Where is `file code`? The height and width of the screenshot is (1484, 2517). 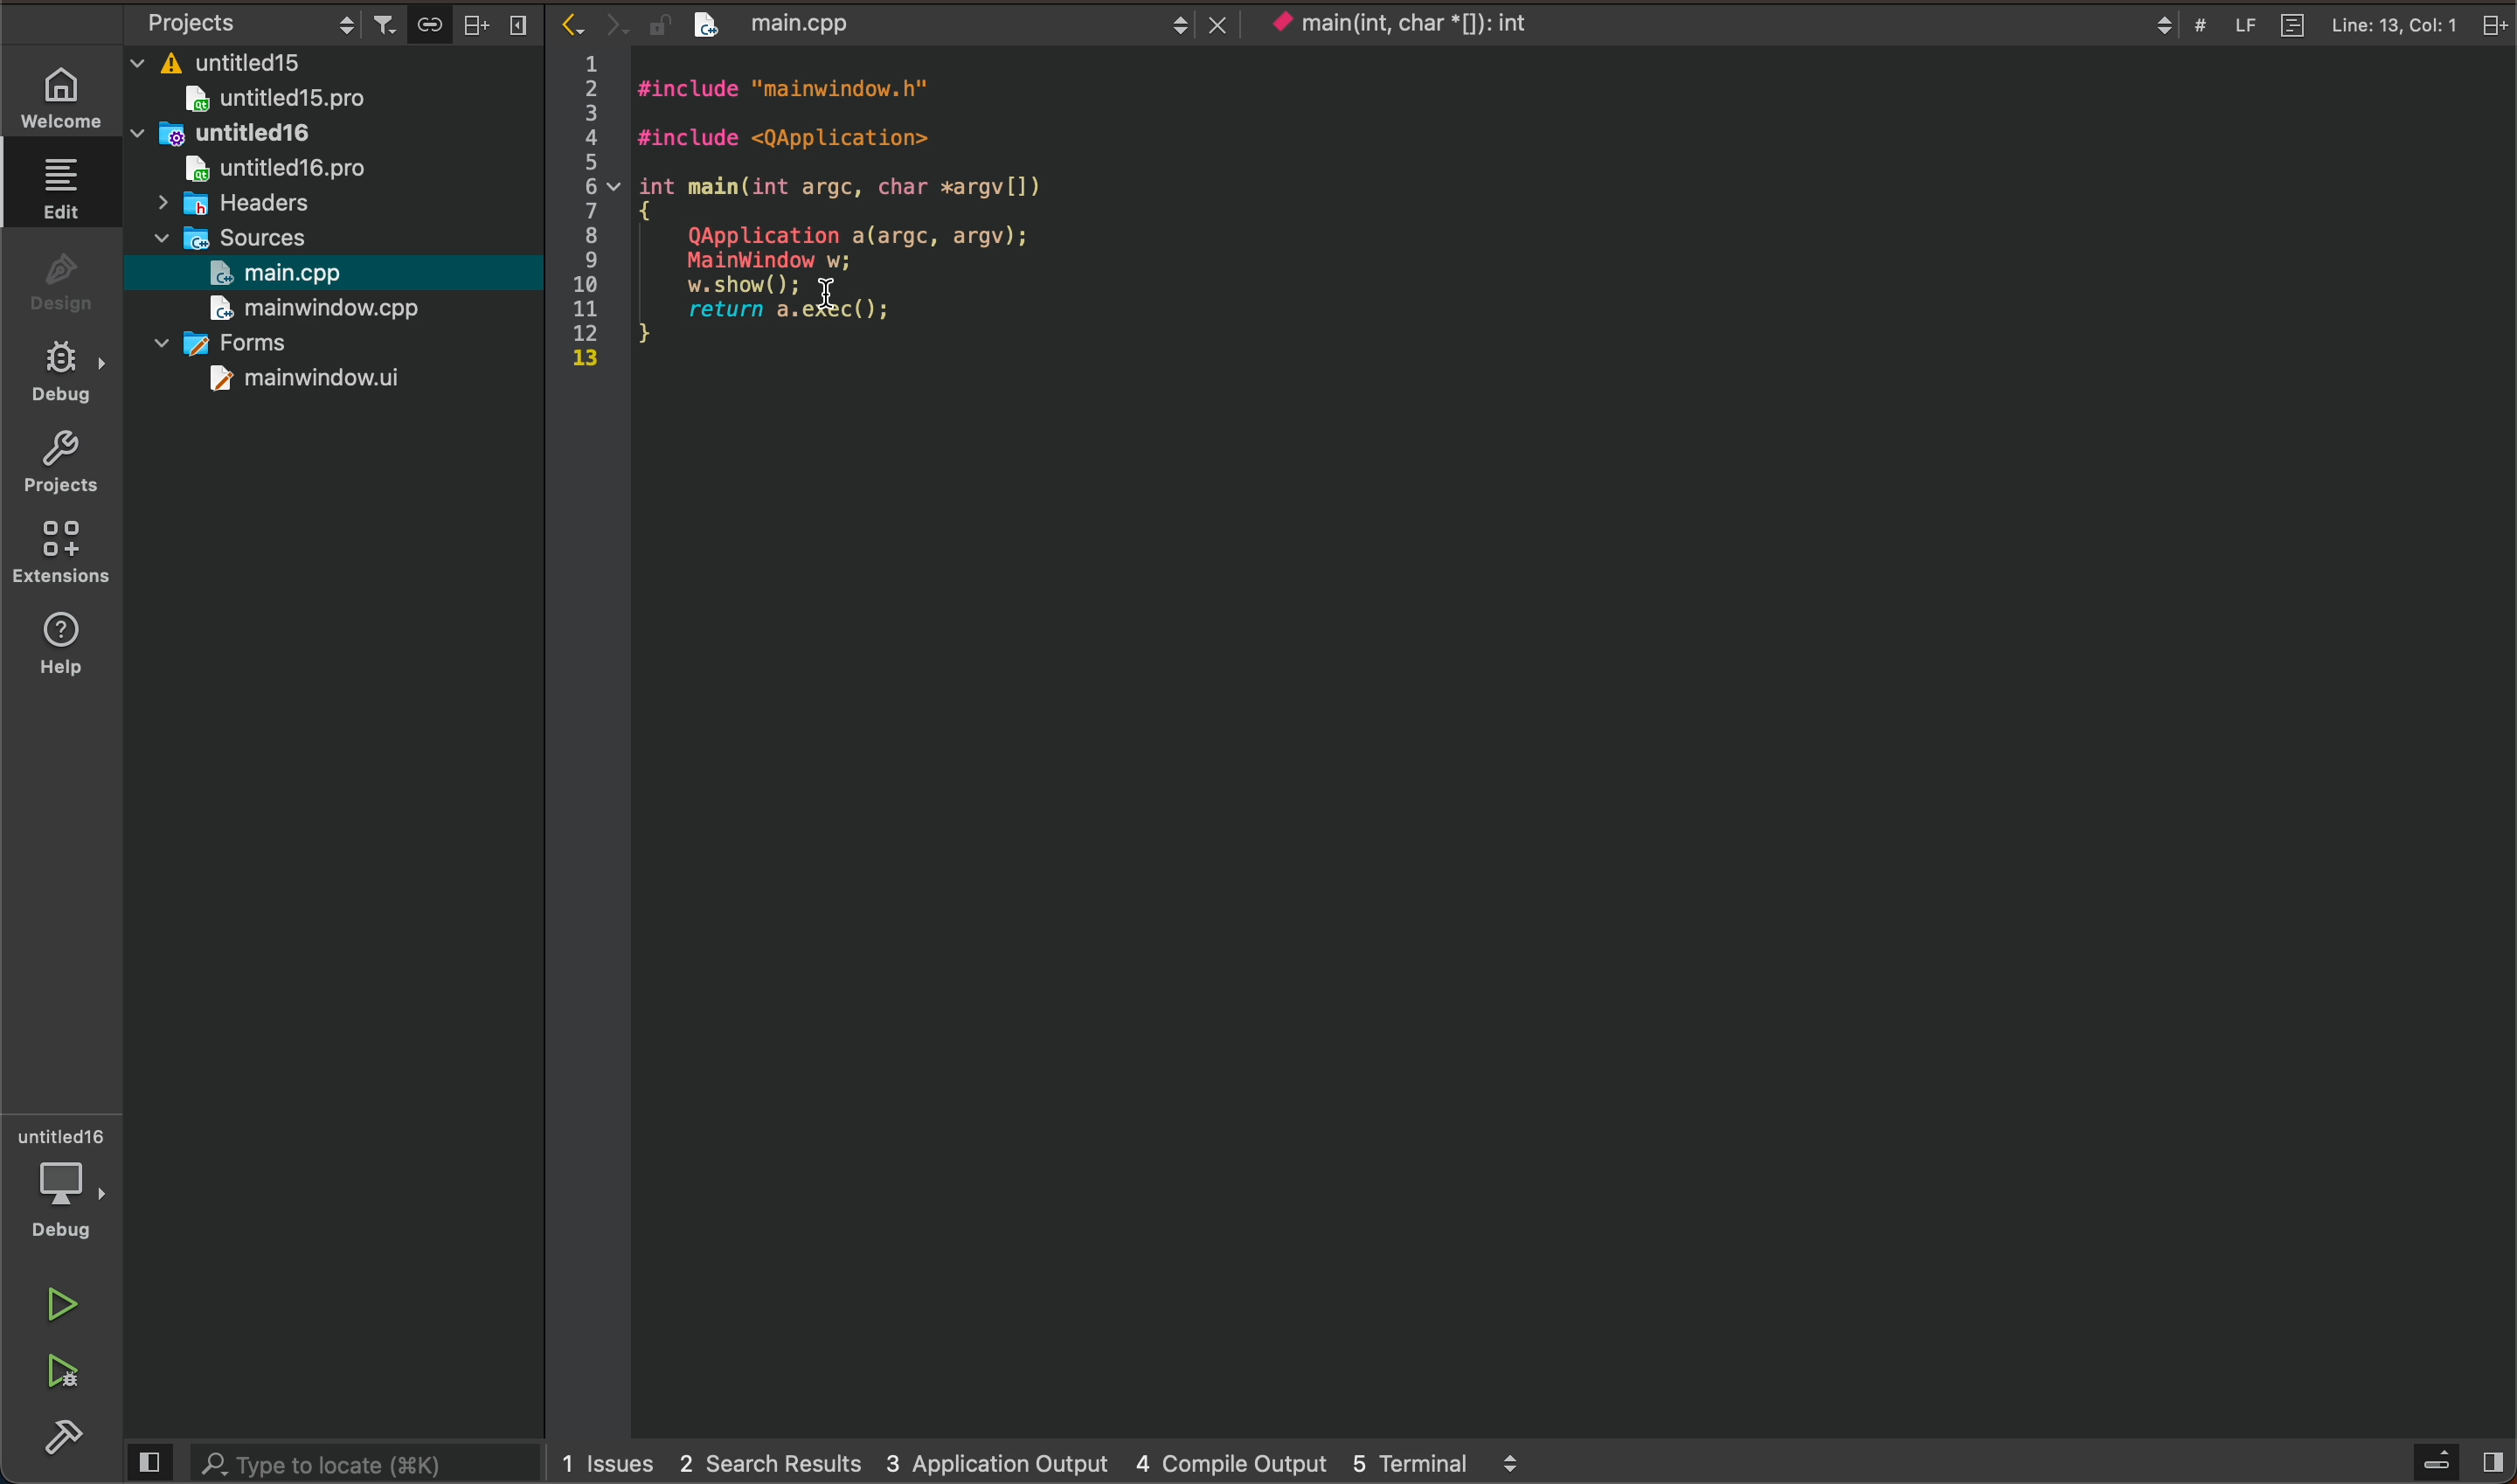 file code is located at coordinates (864, 212).